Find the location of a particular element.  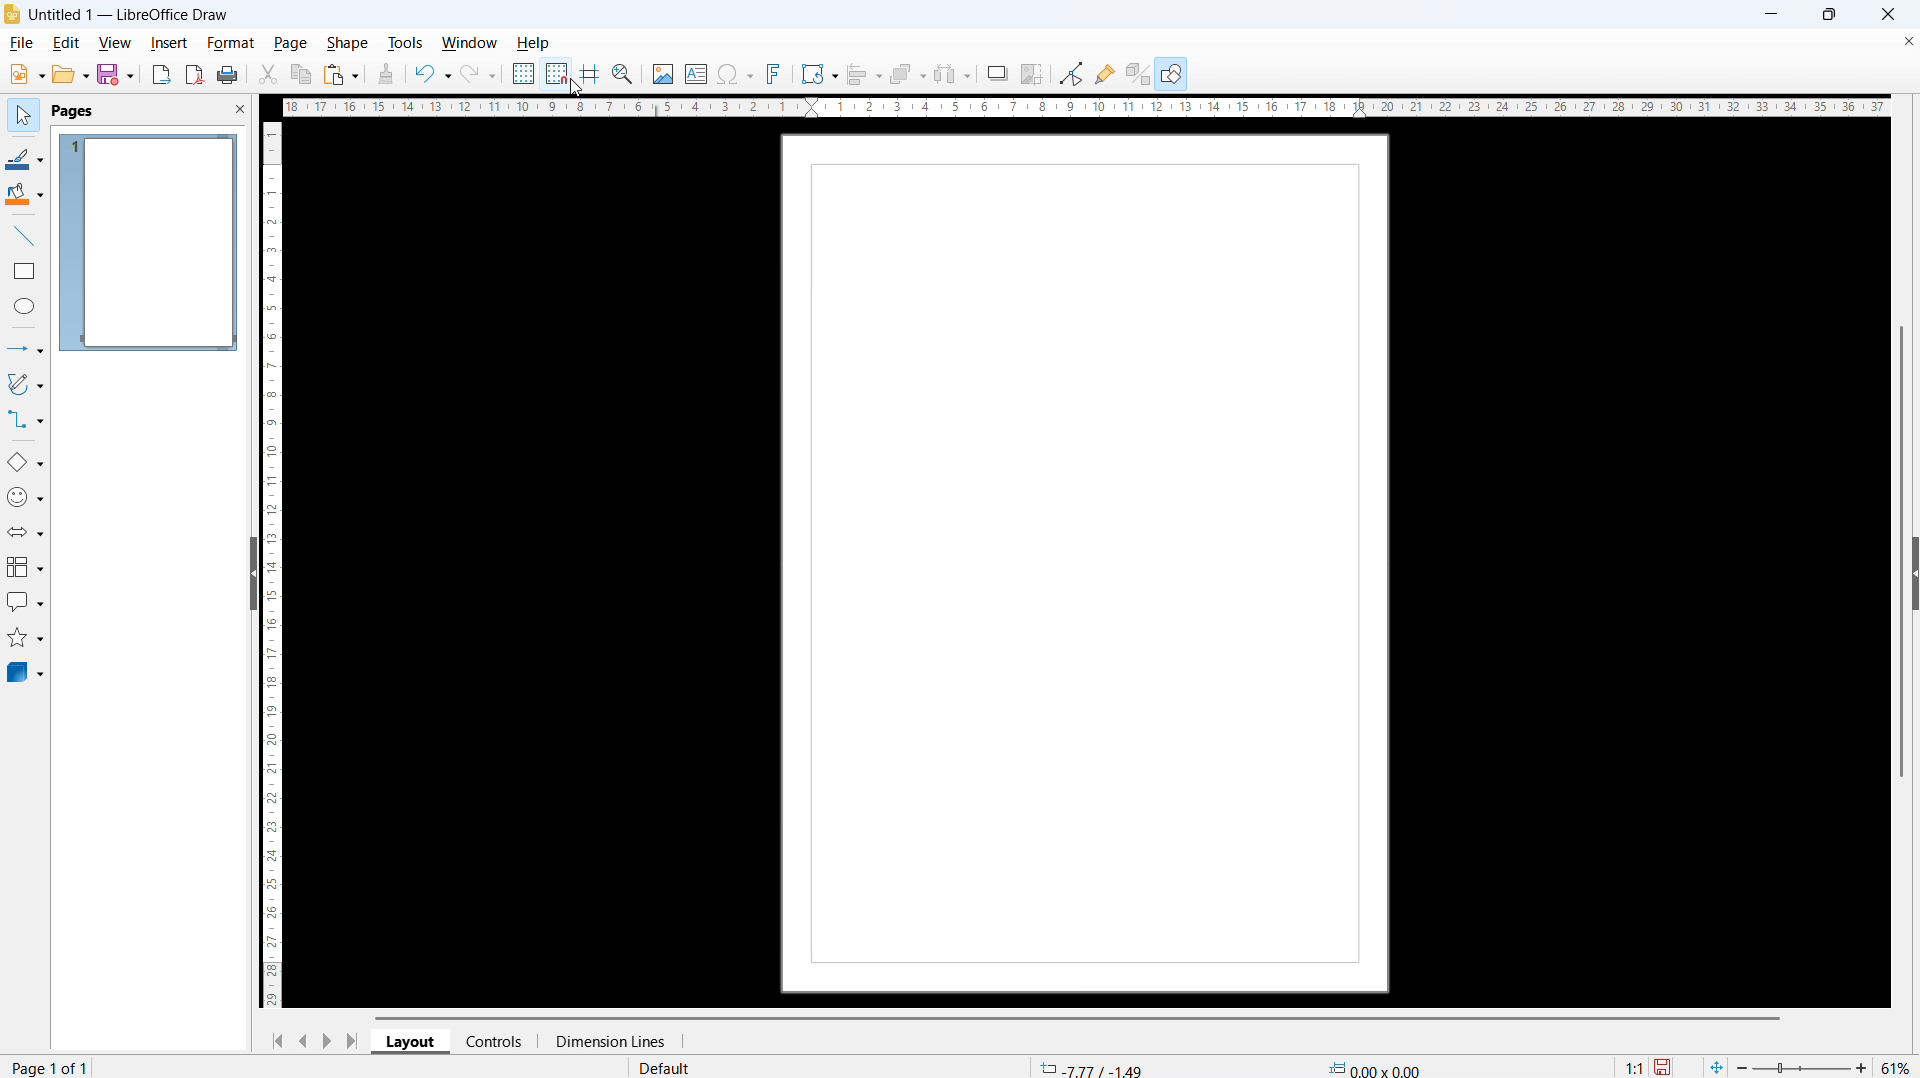

Shadow  is located at coordinates (998, 72).